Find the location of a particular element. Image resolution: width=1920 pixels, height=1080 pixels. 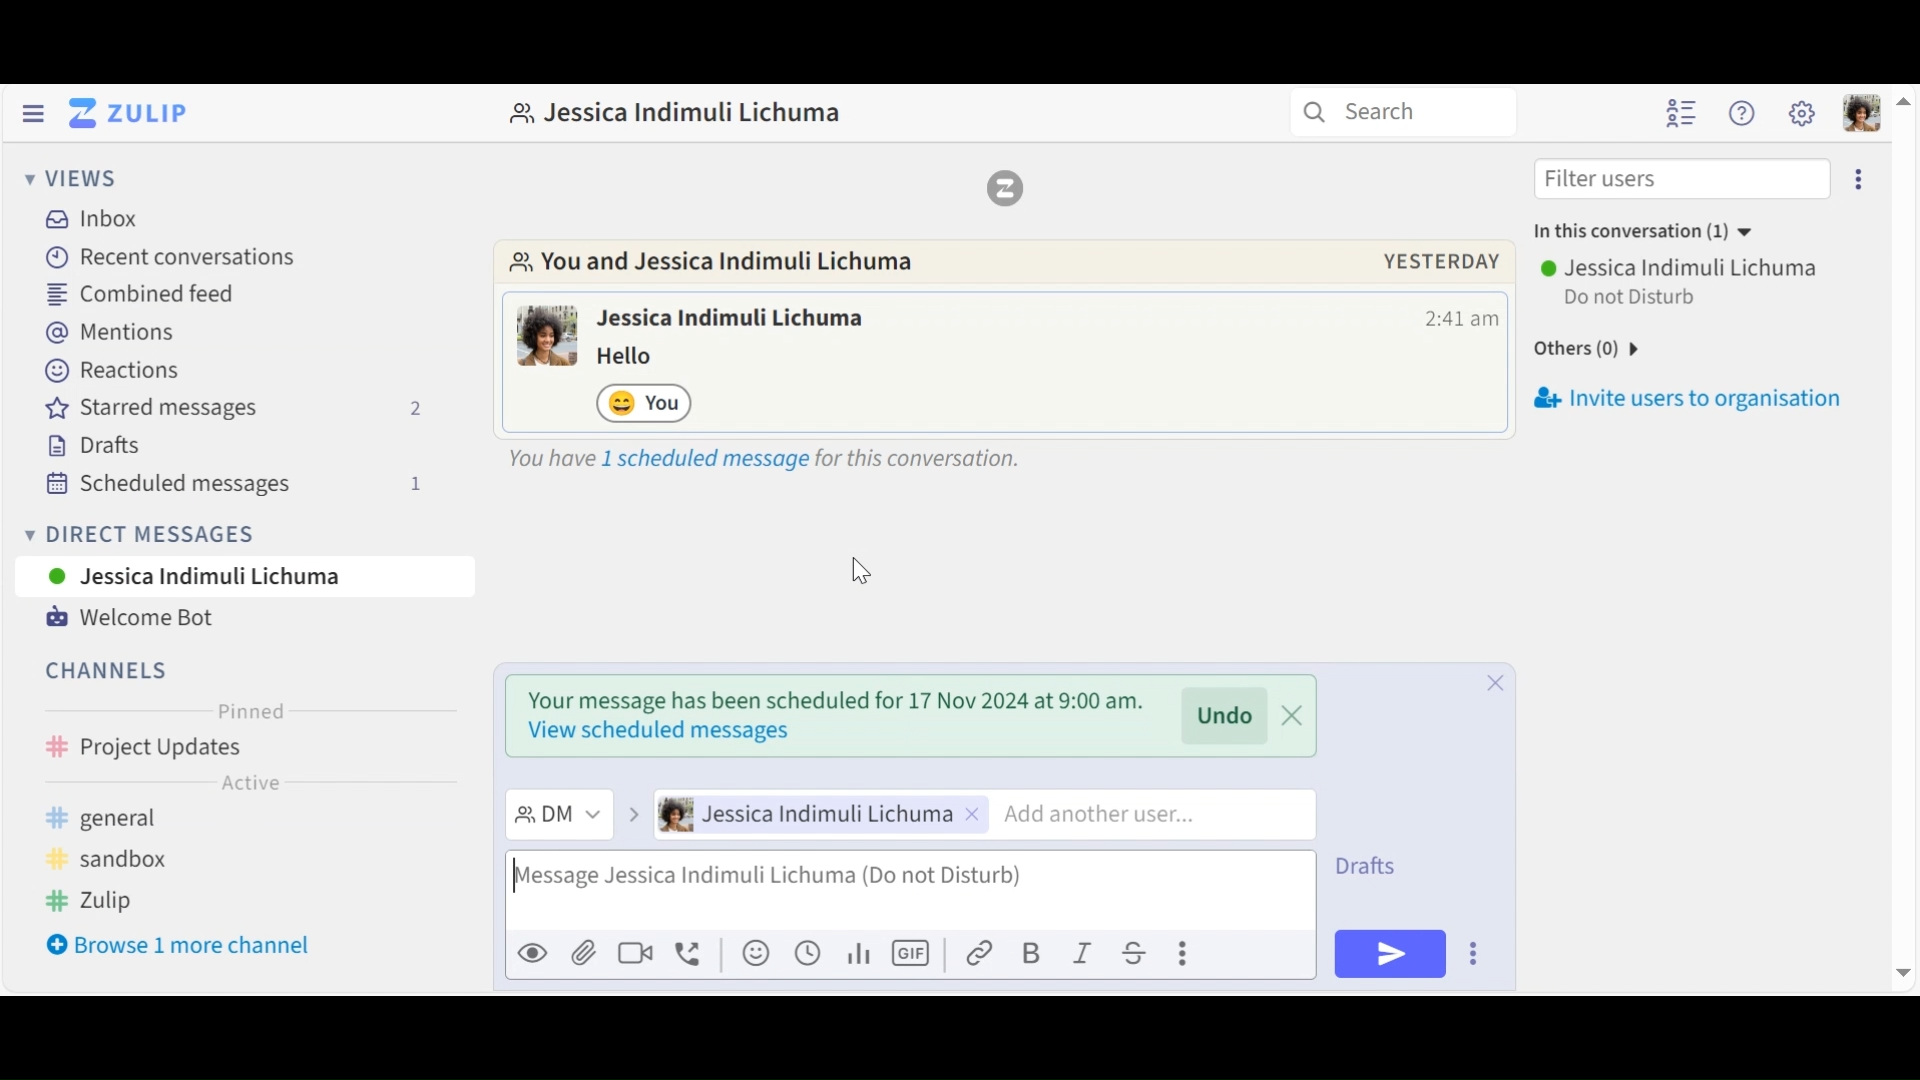

Zulip is located at coordinates (1005, 187).